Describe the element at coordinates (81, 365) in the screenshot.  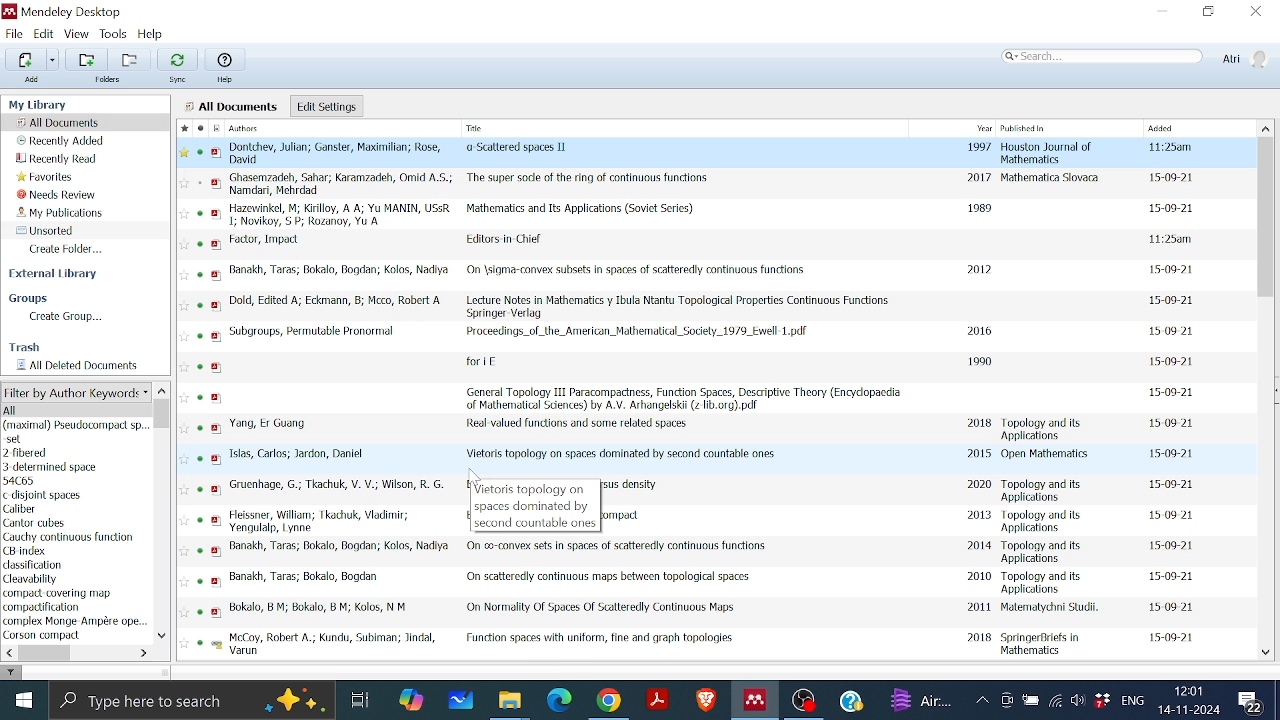
I see `All deleted documents` at that location.